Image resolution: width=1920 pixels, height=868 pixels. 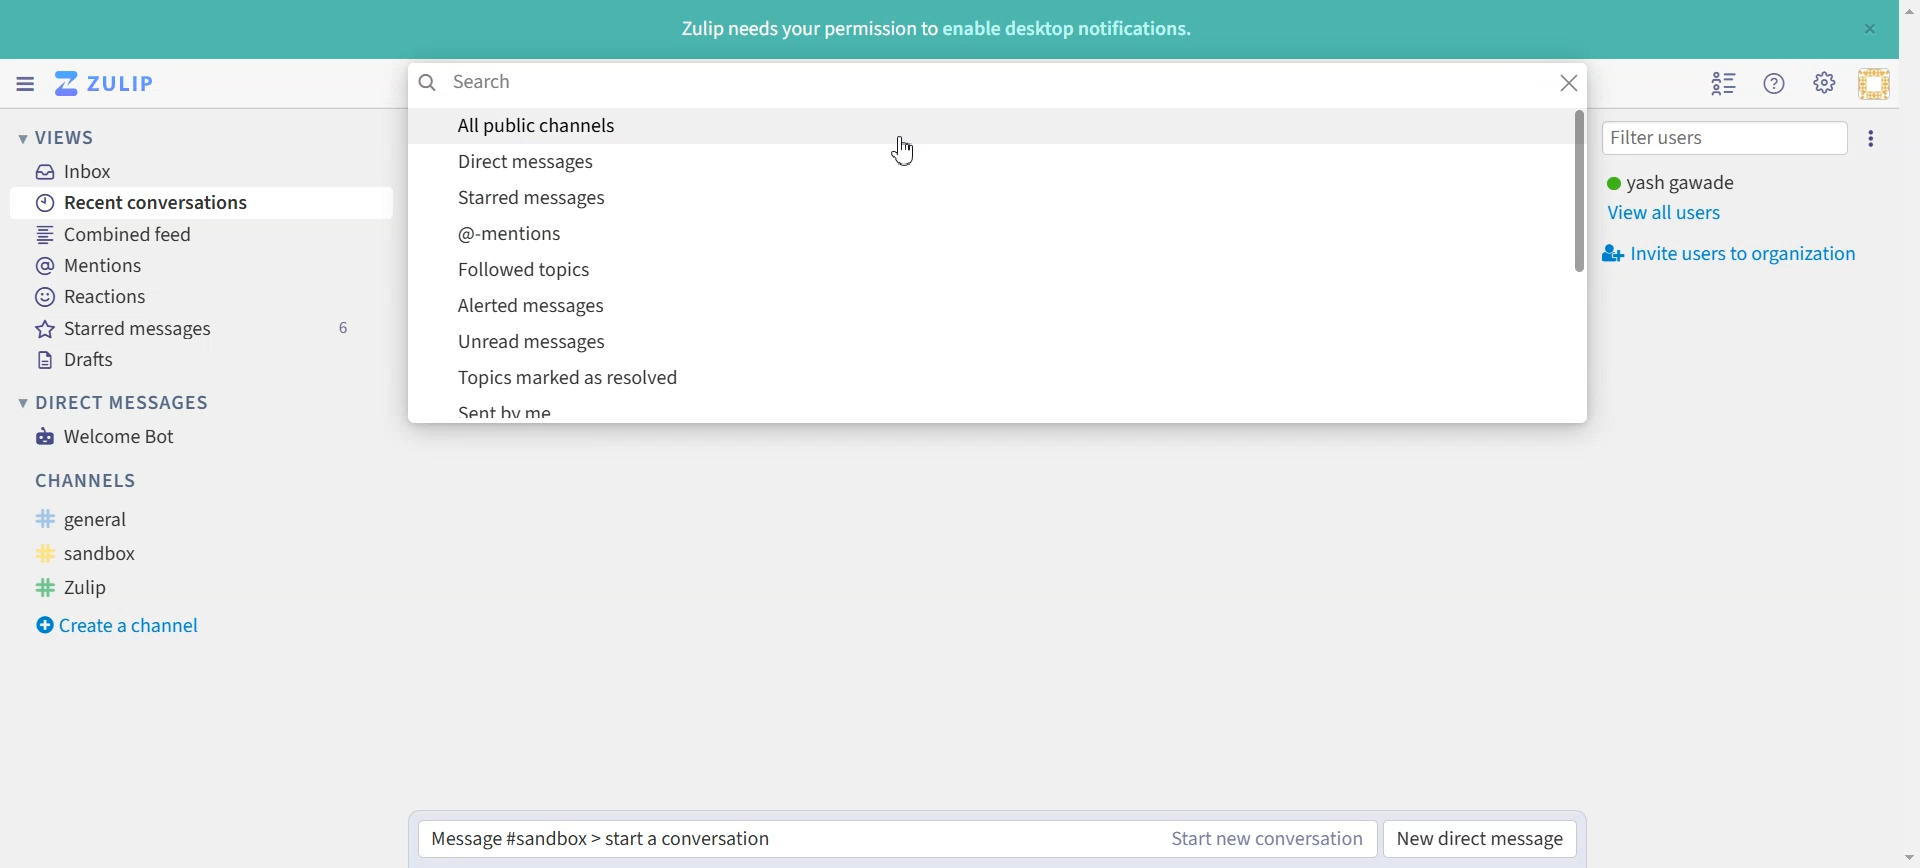 What do you see at coordinates (106, 435) in the screenshot?
I see `Welcome Bot` at bounding box center [106, 435].